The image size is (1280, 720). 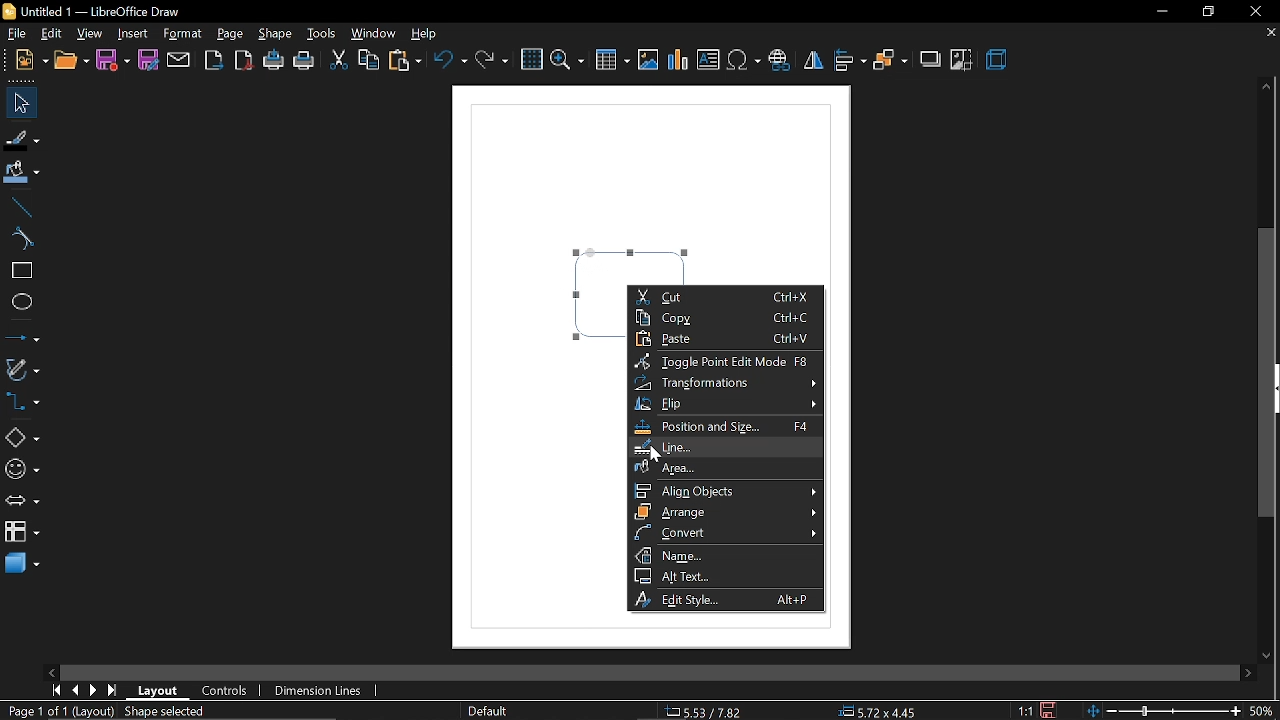 What do you see at coordinates (731, 405) in the screenshot?
I see `flip` at bounding box center [731, 405].